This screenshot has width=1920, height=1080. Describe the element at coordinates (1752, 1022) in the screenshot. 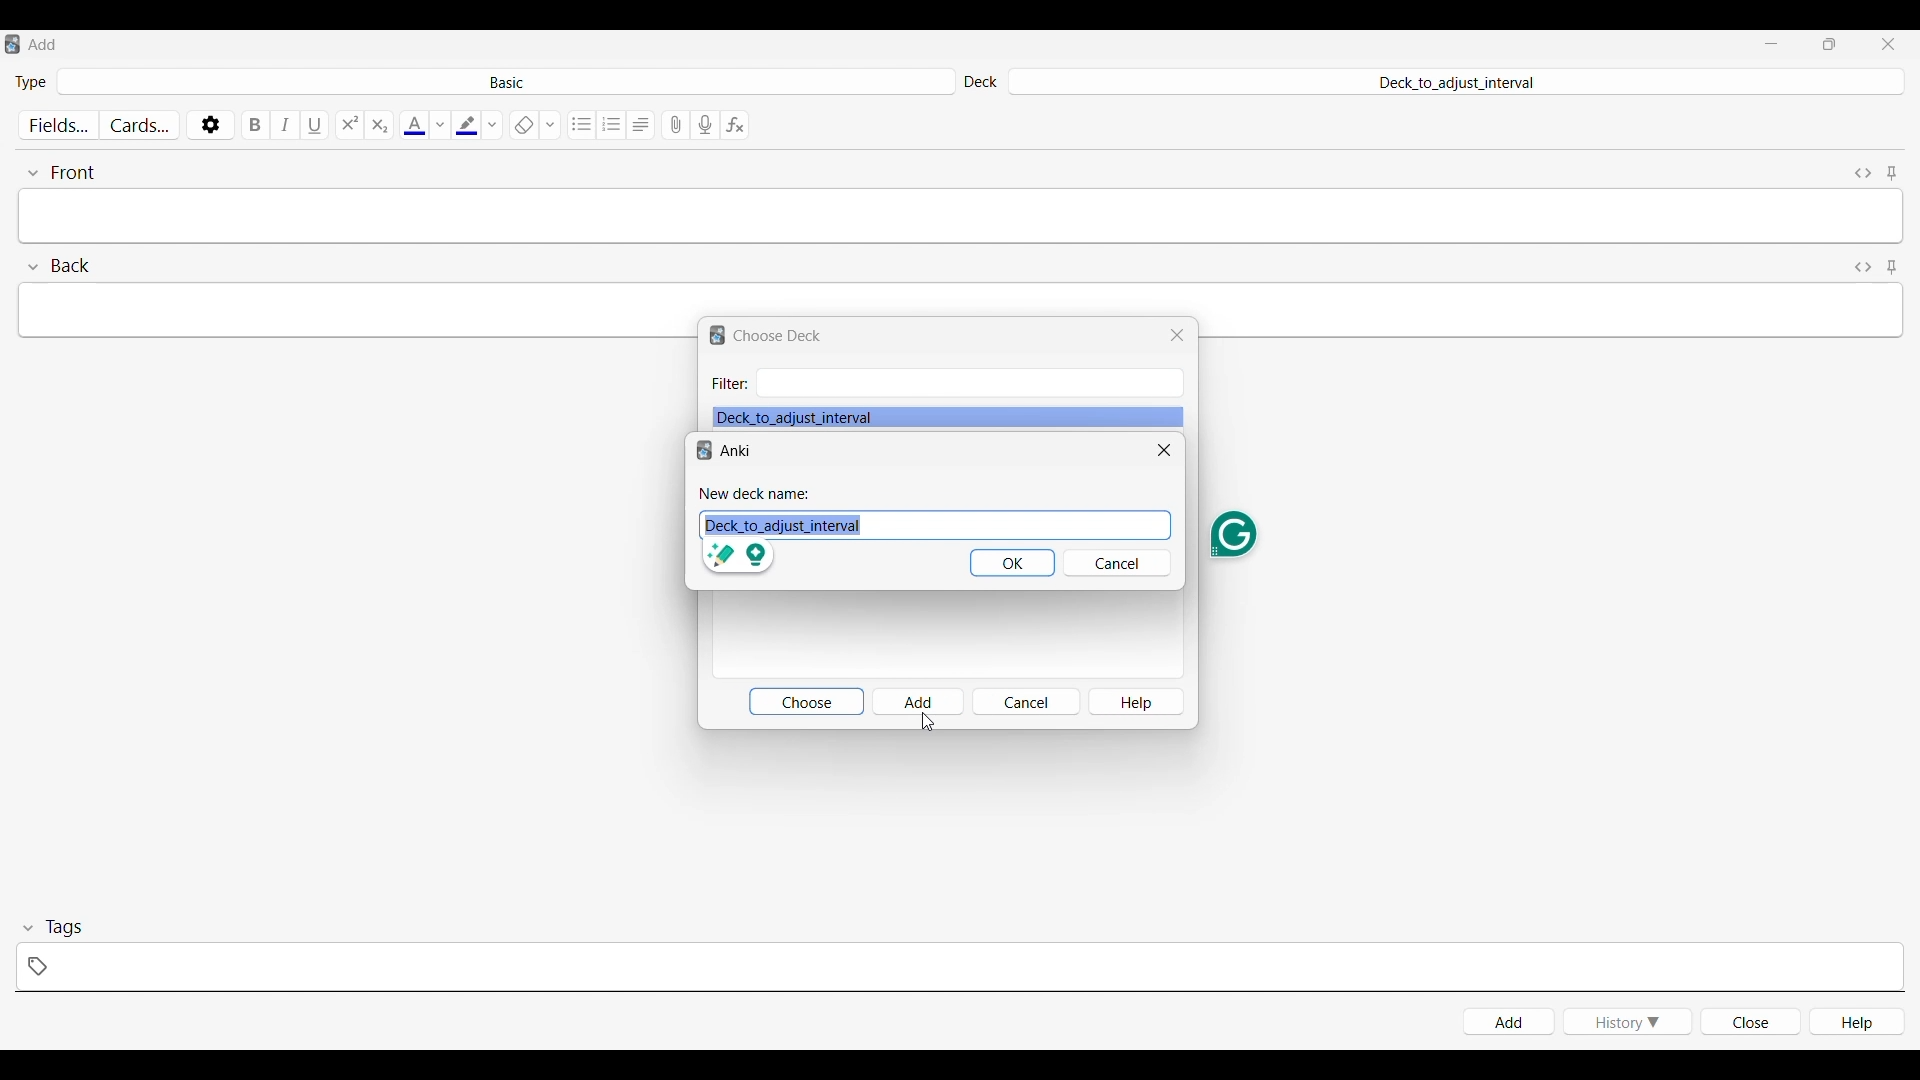

I see `` at that location.